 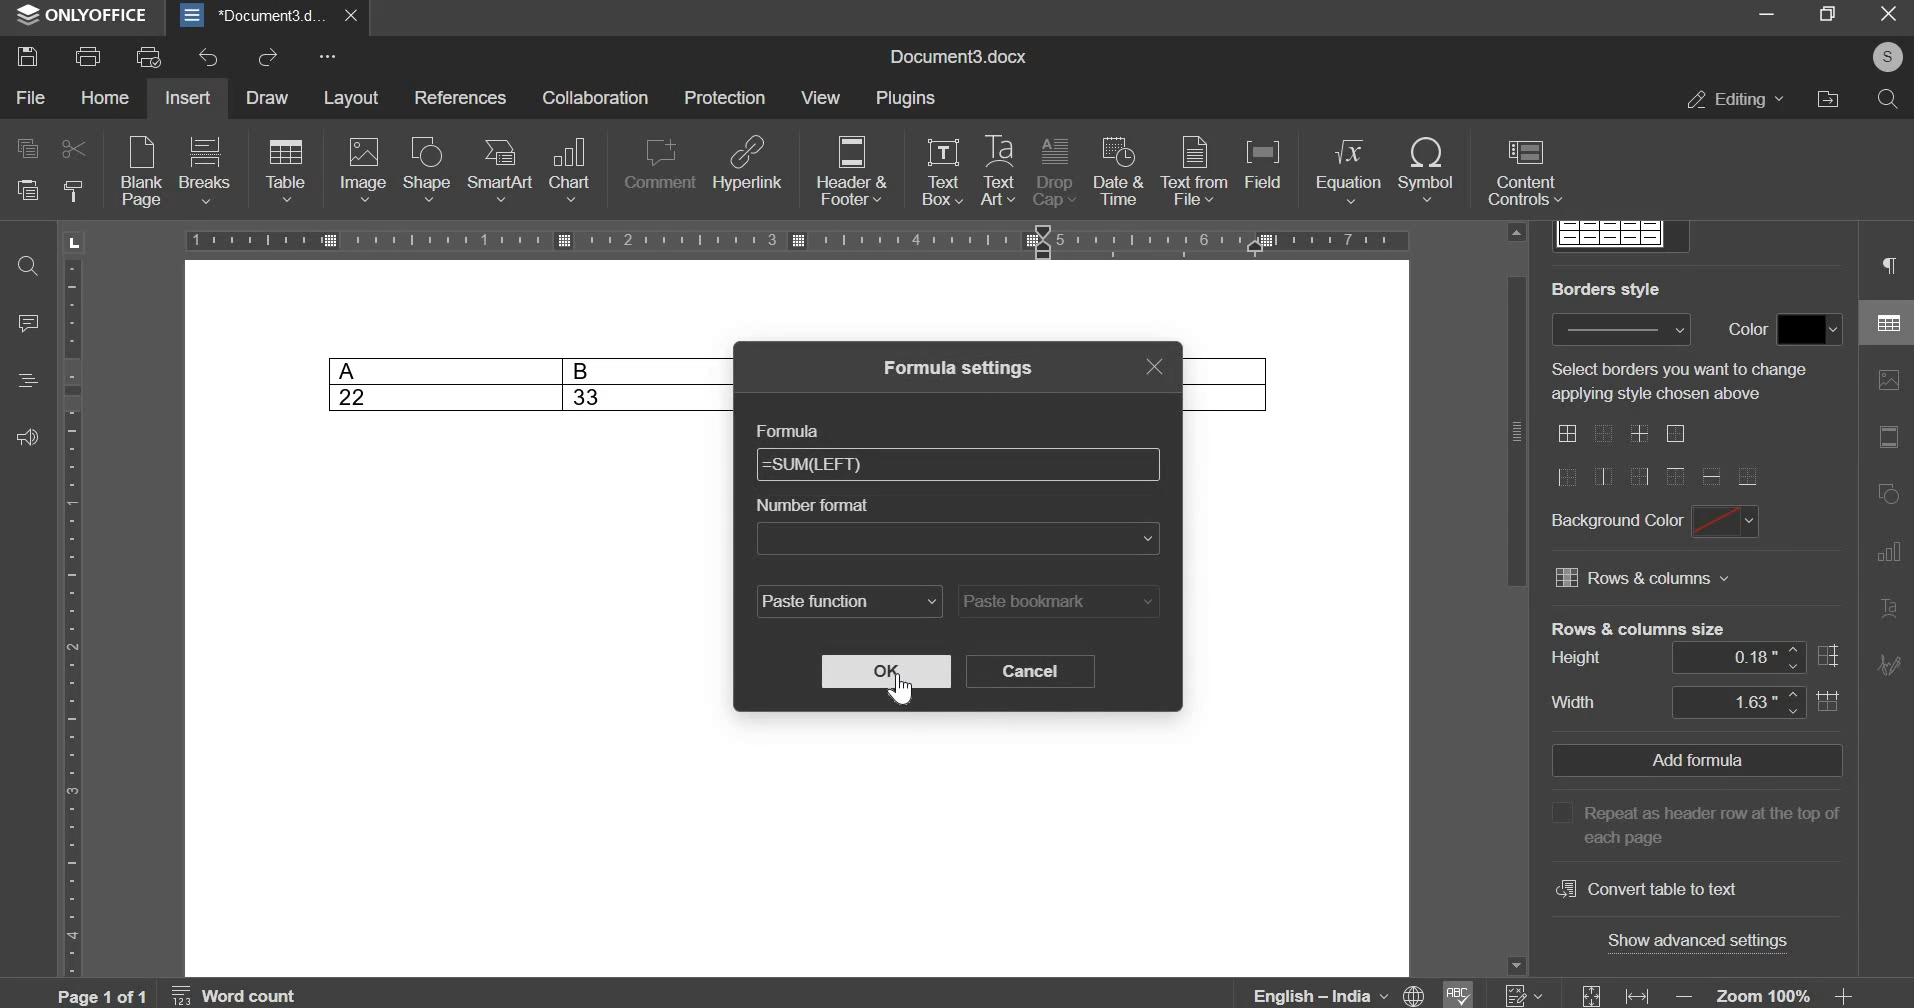 I want to click on view, so click(x=822, y=96).